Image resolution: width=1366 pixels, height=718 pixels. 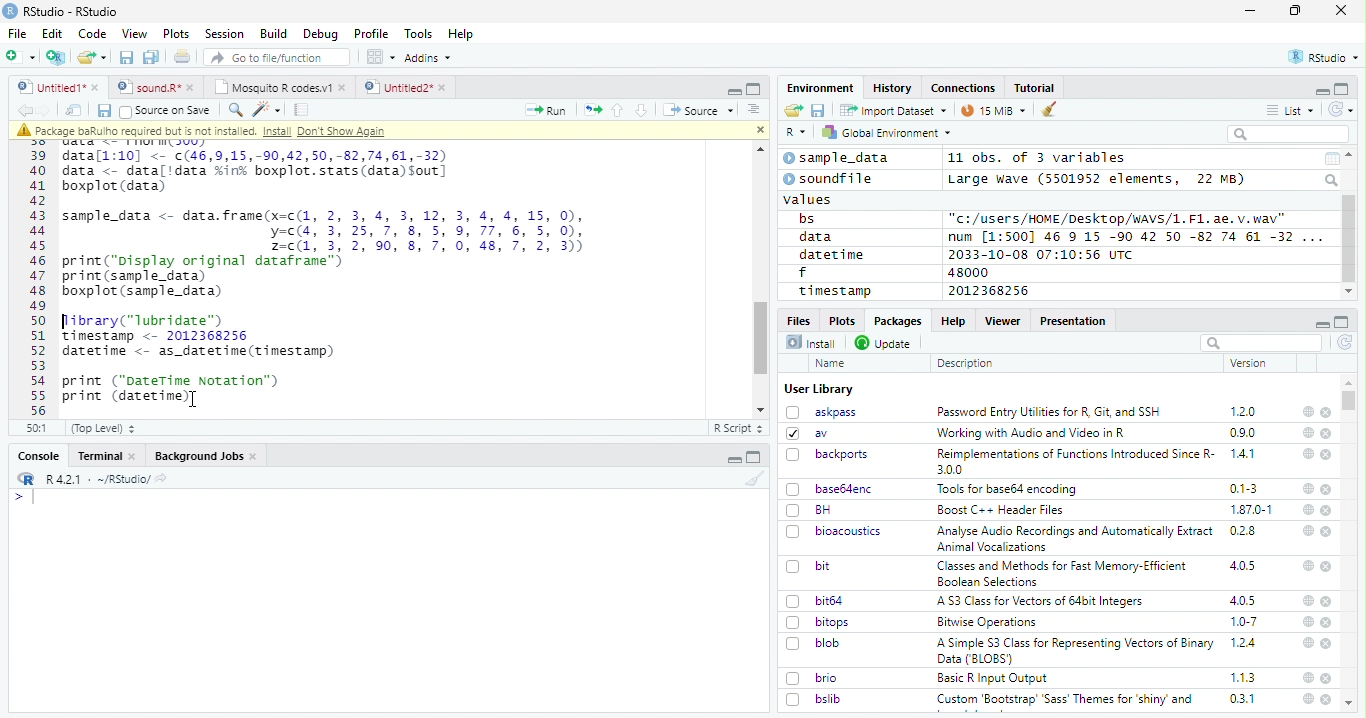 I want to click on cursor, so click(x=195, y=398).